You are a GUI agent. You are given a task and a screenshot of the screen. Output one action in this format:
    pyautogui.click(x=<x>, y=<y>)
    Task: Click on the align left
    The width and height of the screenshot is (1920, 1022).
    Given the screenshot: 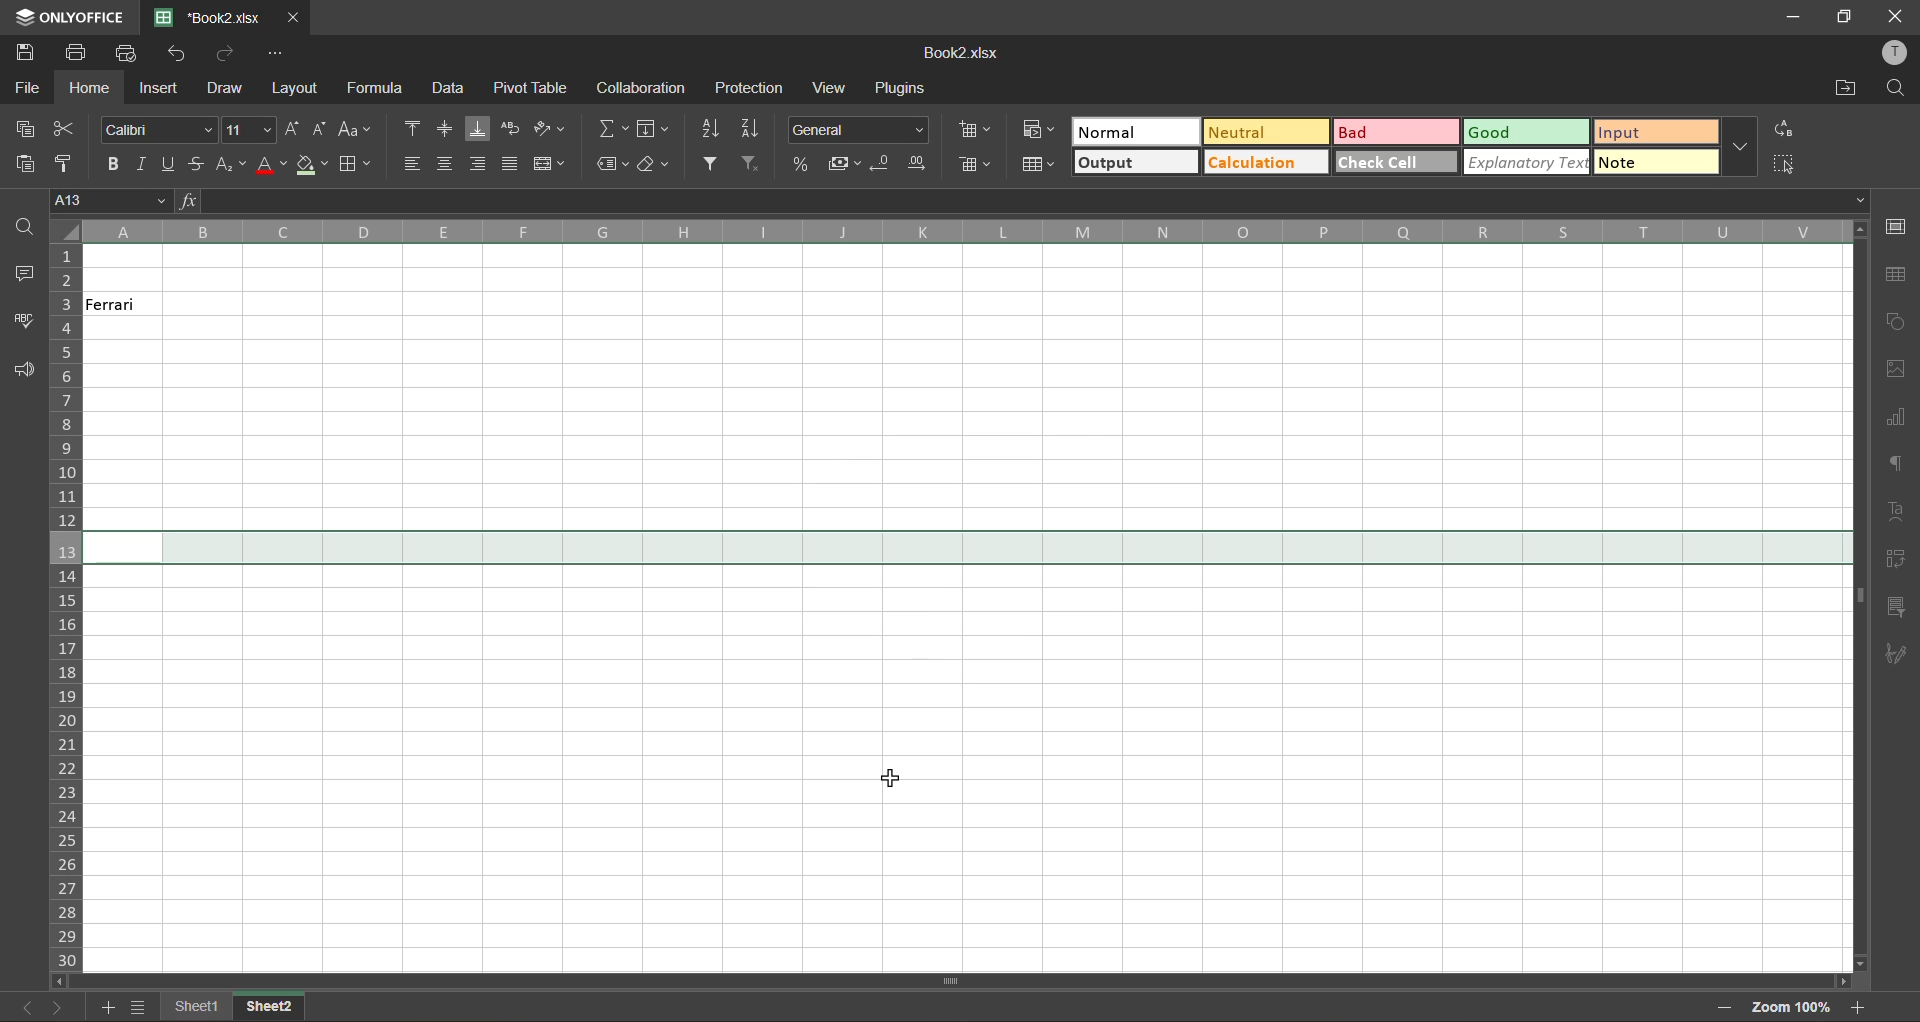 What is the action you would take?
    pyautogui.click(x=418, y=164)
    